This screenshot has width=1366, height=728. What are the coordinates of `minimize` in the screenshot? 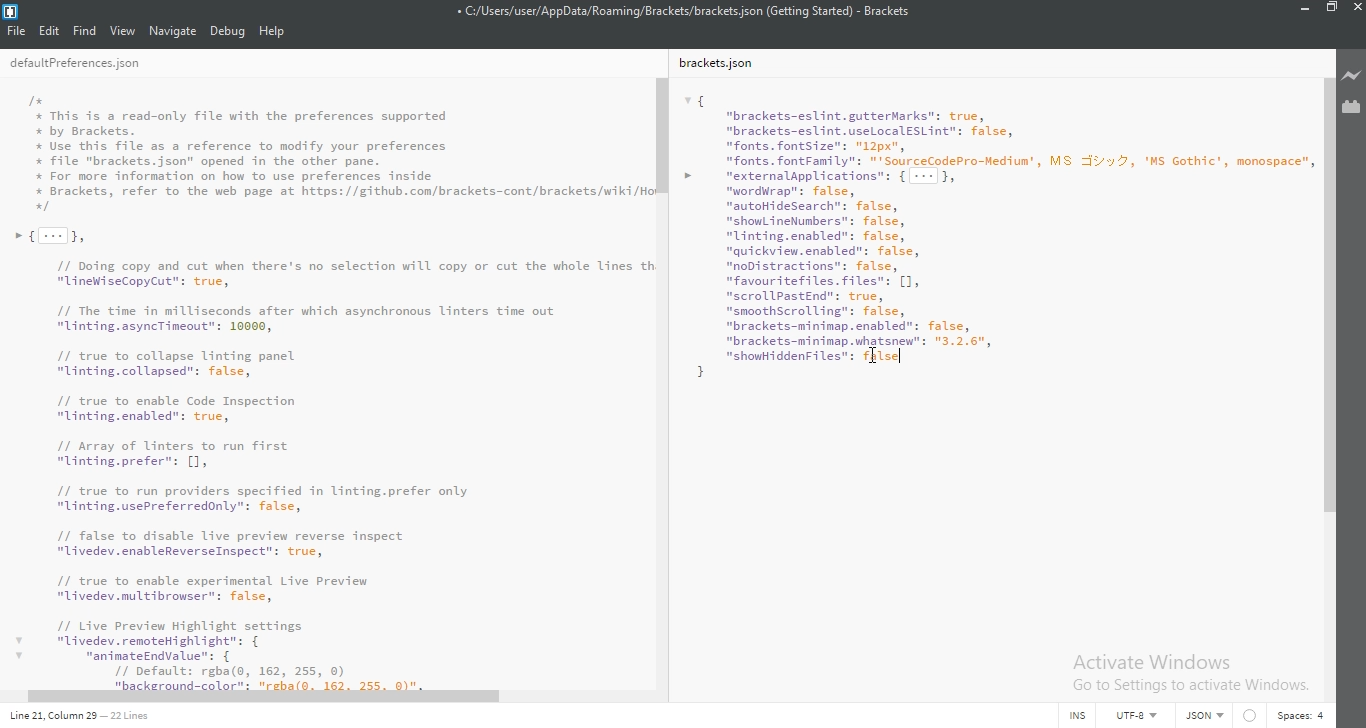 It's located at (1306, 7).